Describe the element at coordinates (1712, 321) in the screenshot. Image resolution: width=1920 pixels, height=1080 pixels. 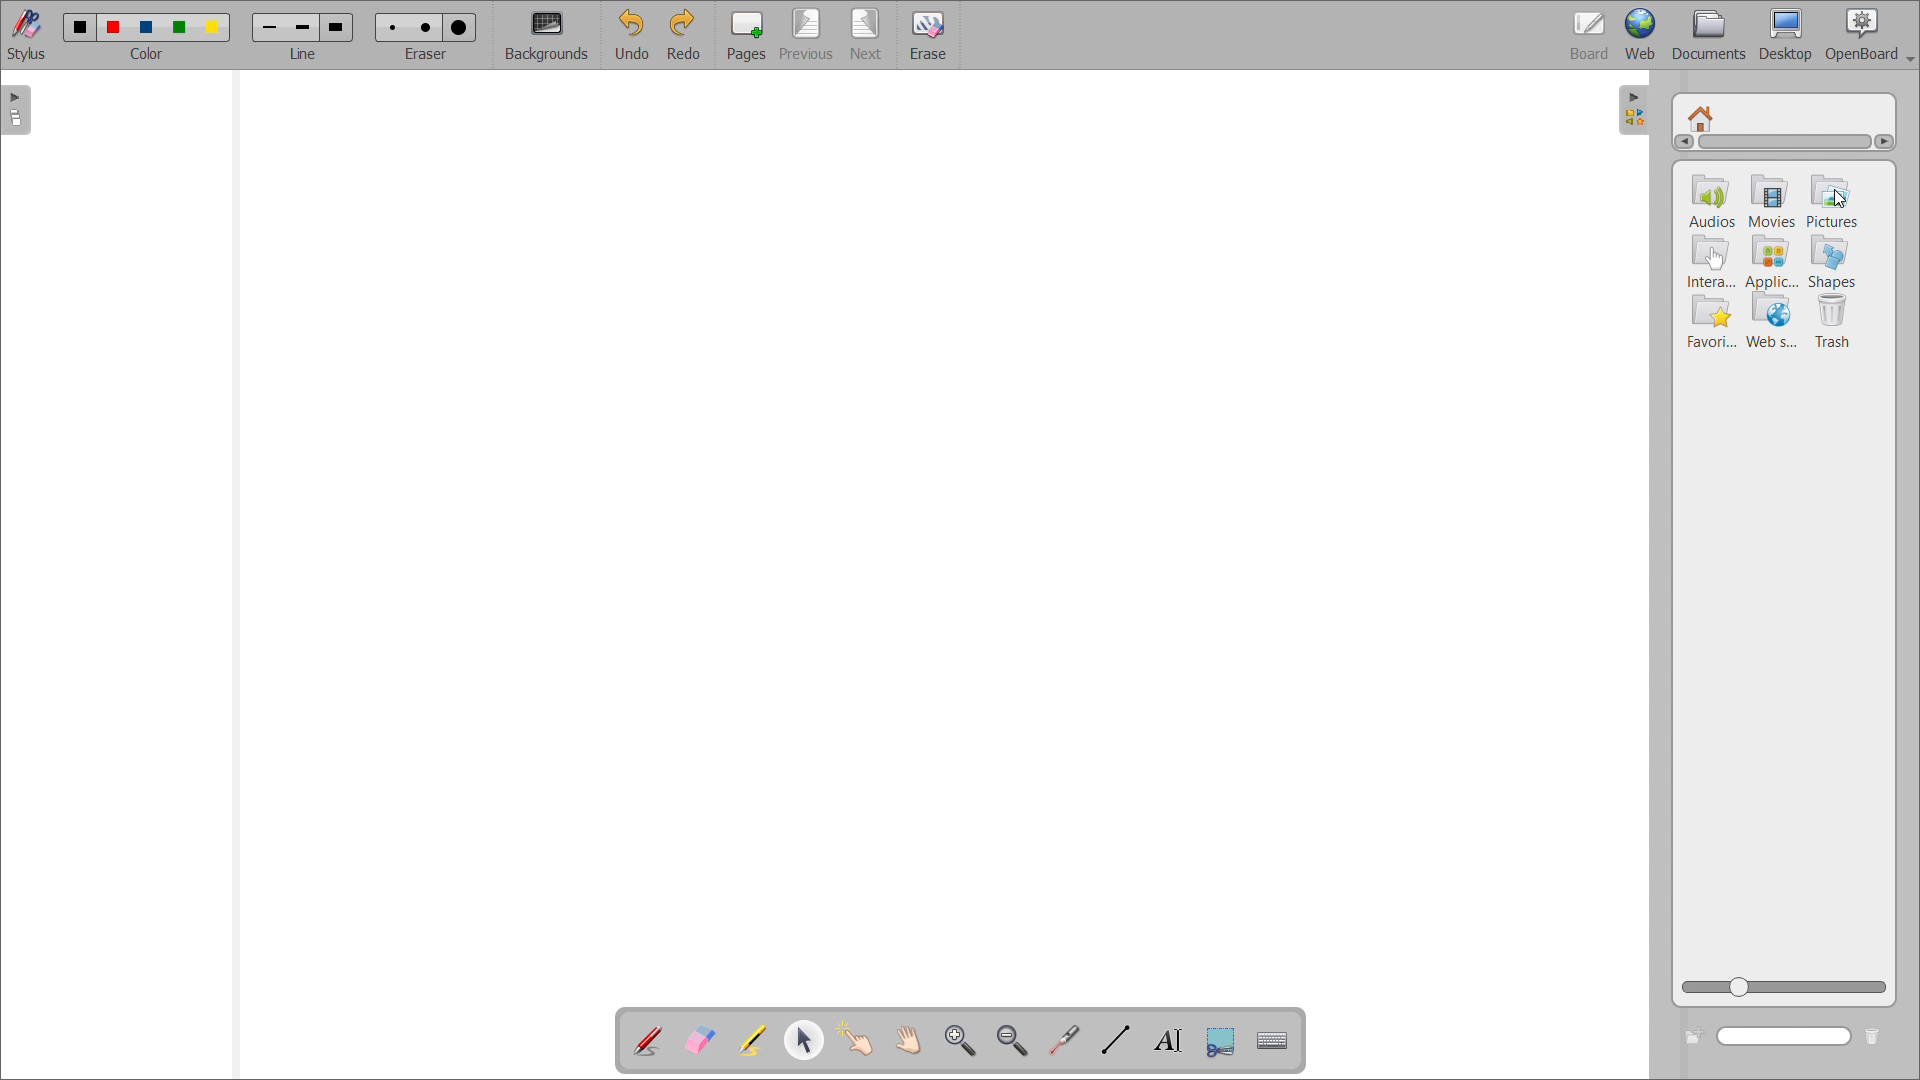
I see `Favourites` at that location.